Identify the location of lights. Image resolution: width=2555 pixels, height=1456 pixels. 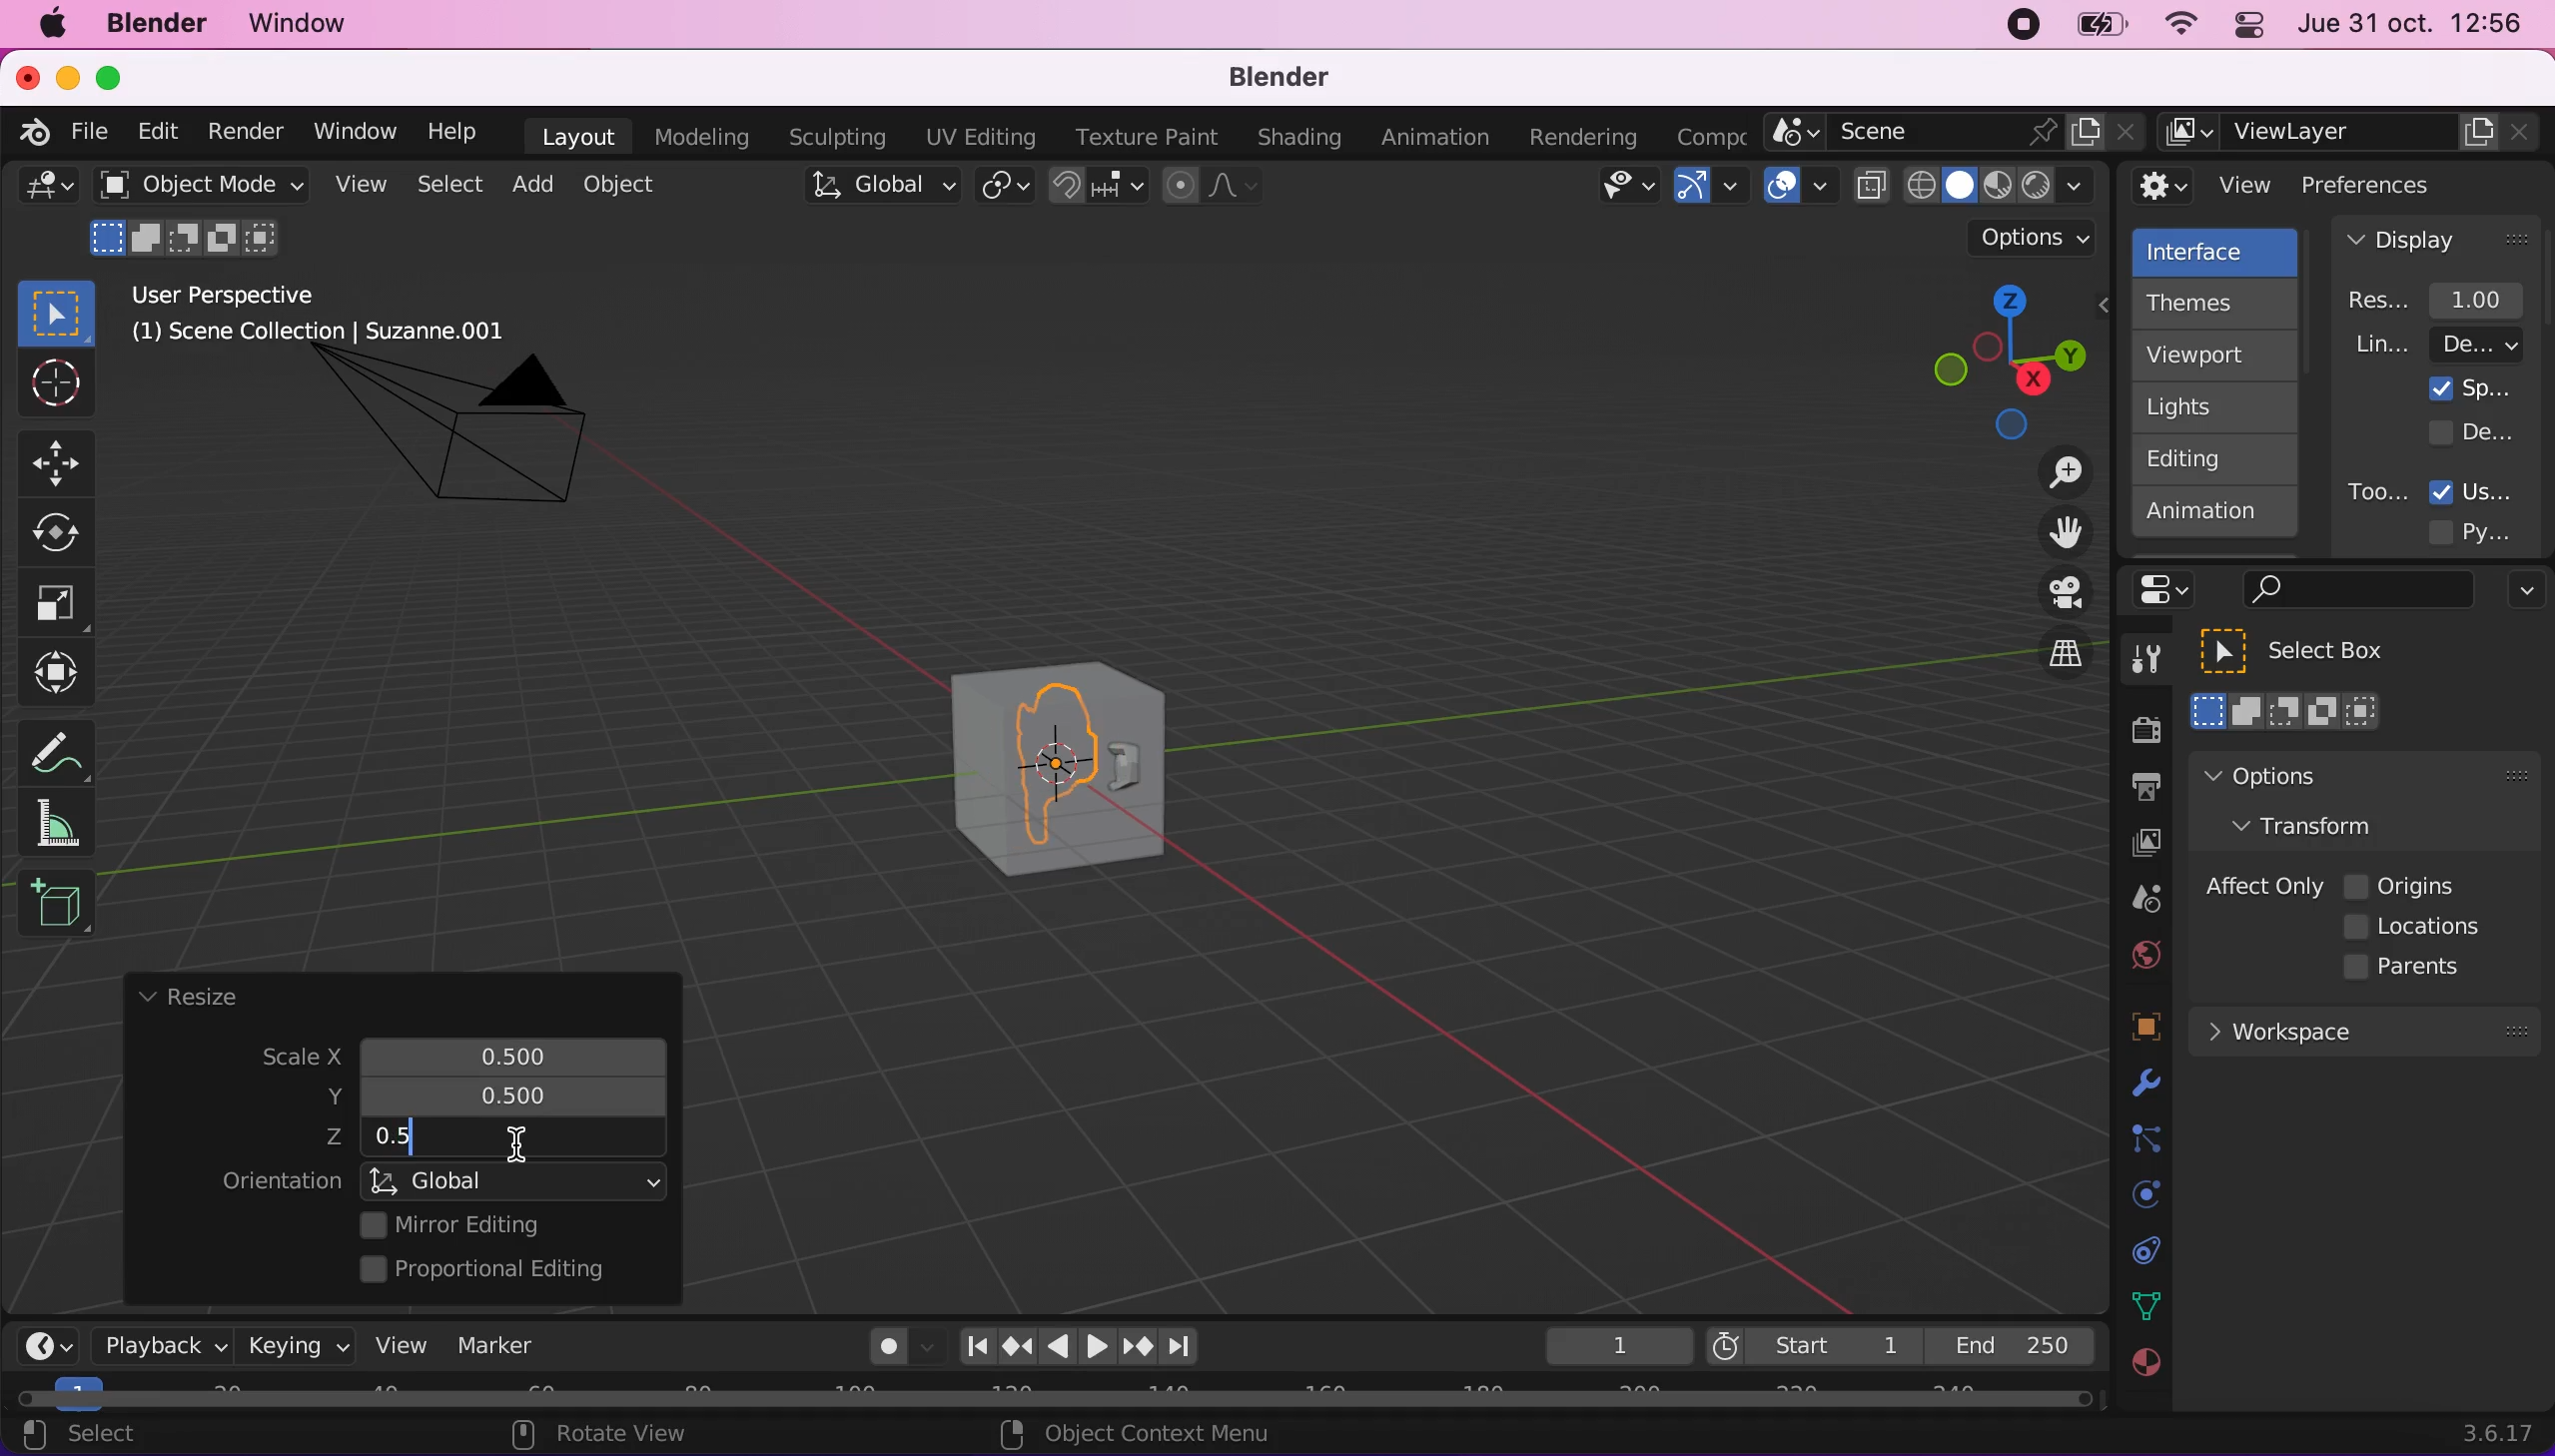
(2220, 408).